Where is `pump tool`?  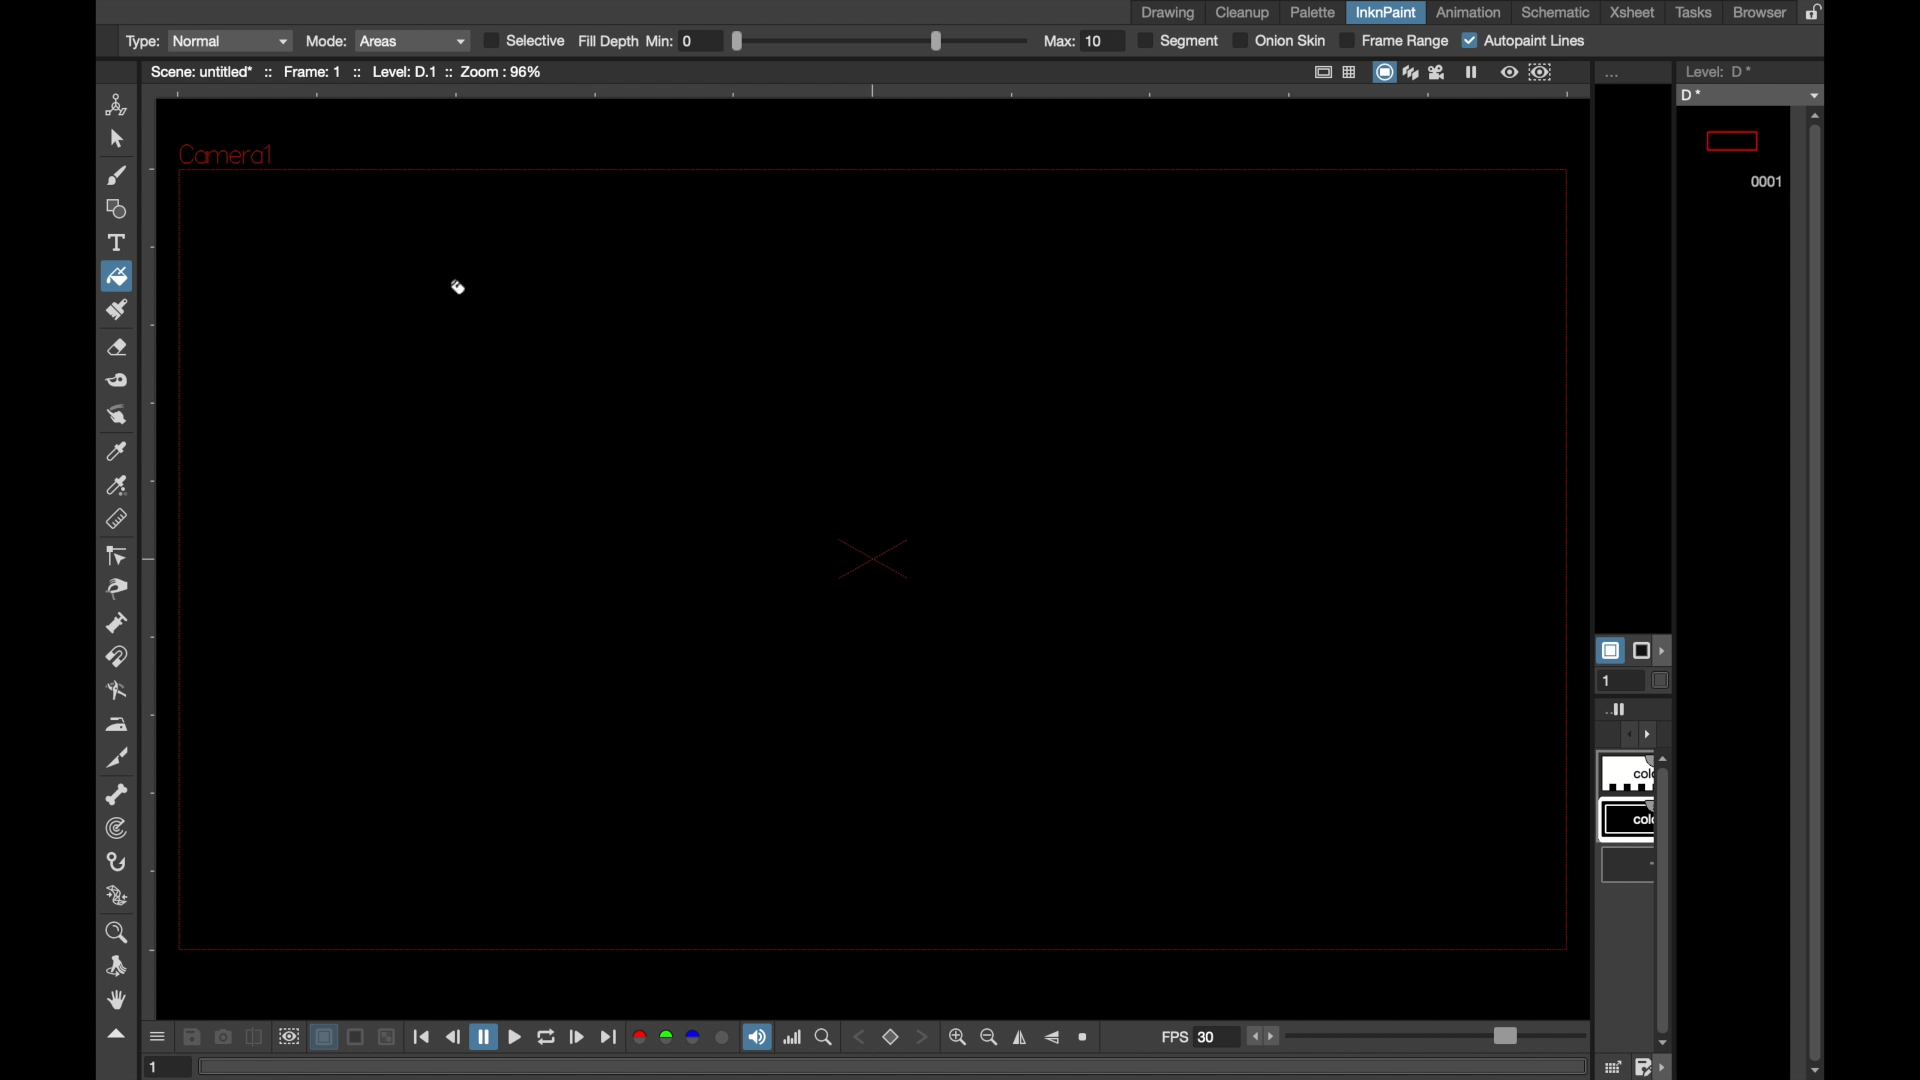
pump tool is located at coordinates (115, 623).